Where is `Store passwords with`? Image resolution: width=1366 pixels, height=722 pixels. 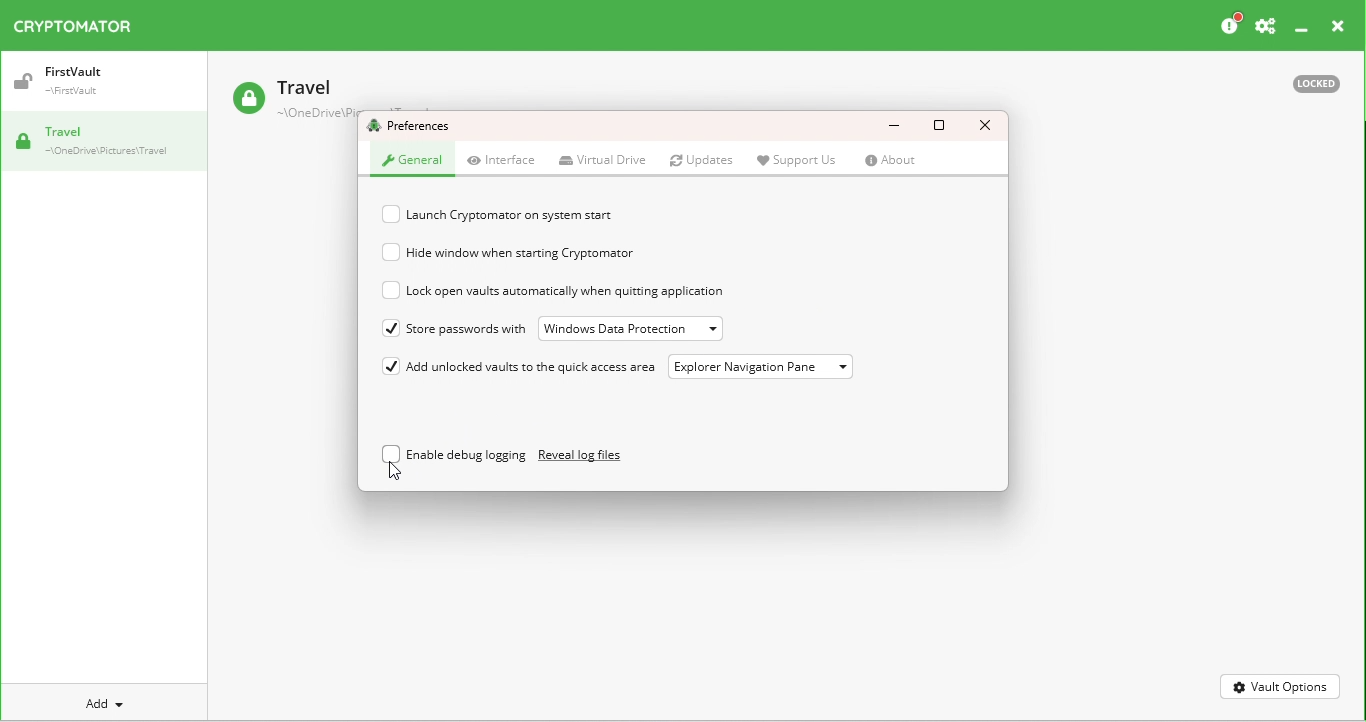 Store passwords with is located at coordinates (468, 329).